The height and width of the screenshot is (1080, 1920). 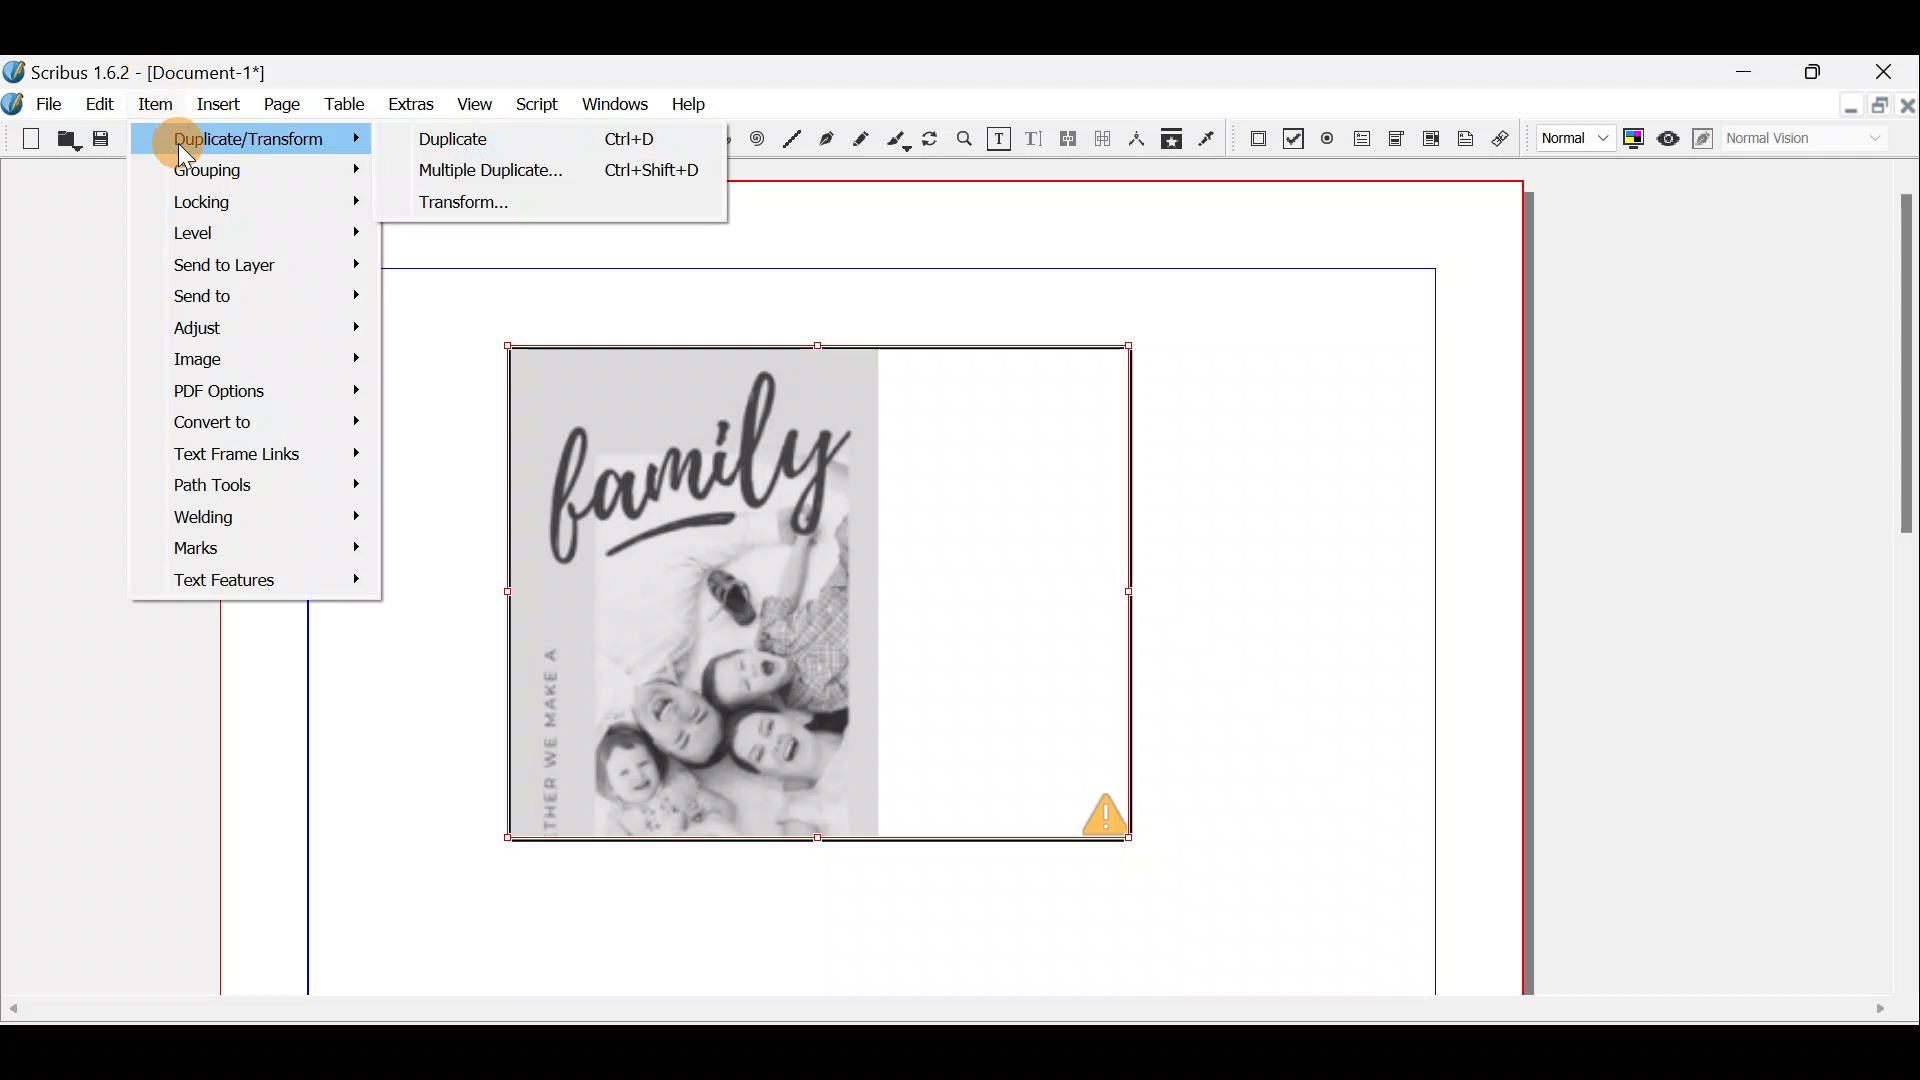 I want to click on PDF options, so click(x=266, y=391).